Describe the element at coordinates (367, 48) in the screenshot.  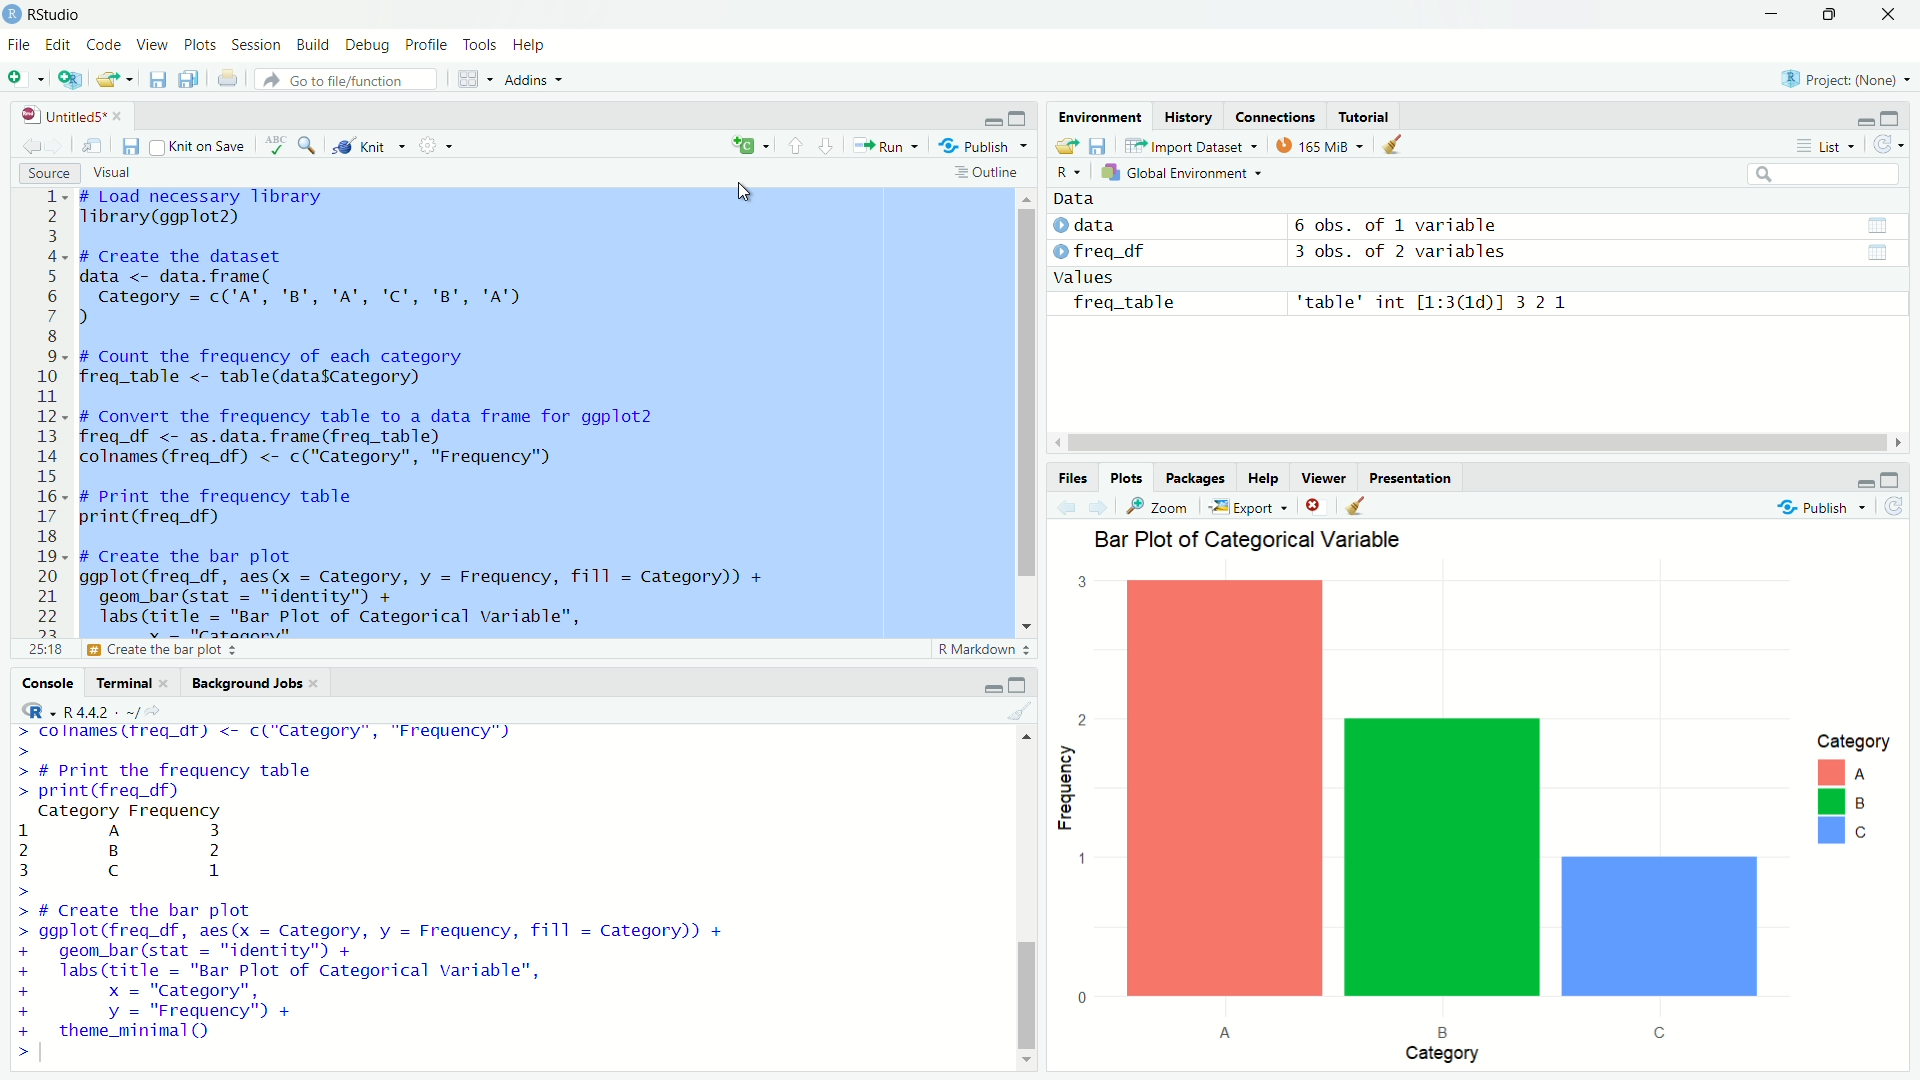
I see `debug` at that location.